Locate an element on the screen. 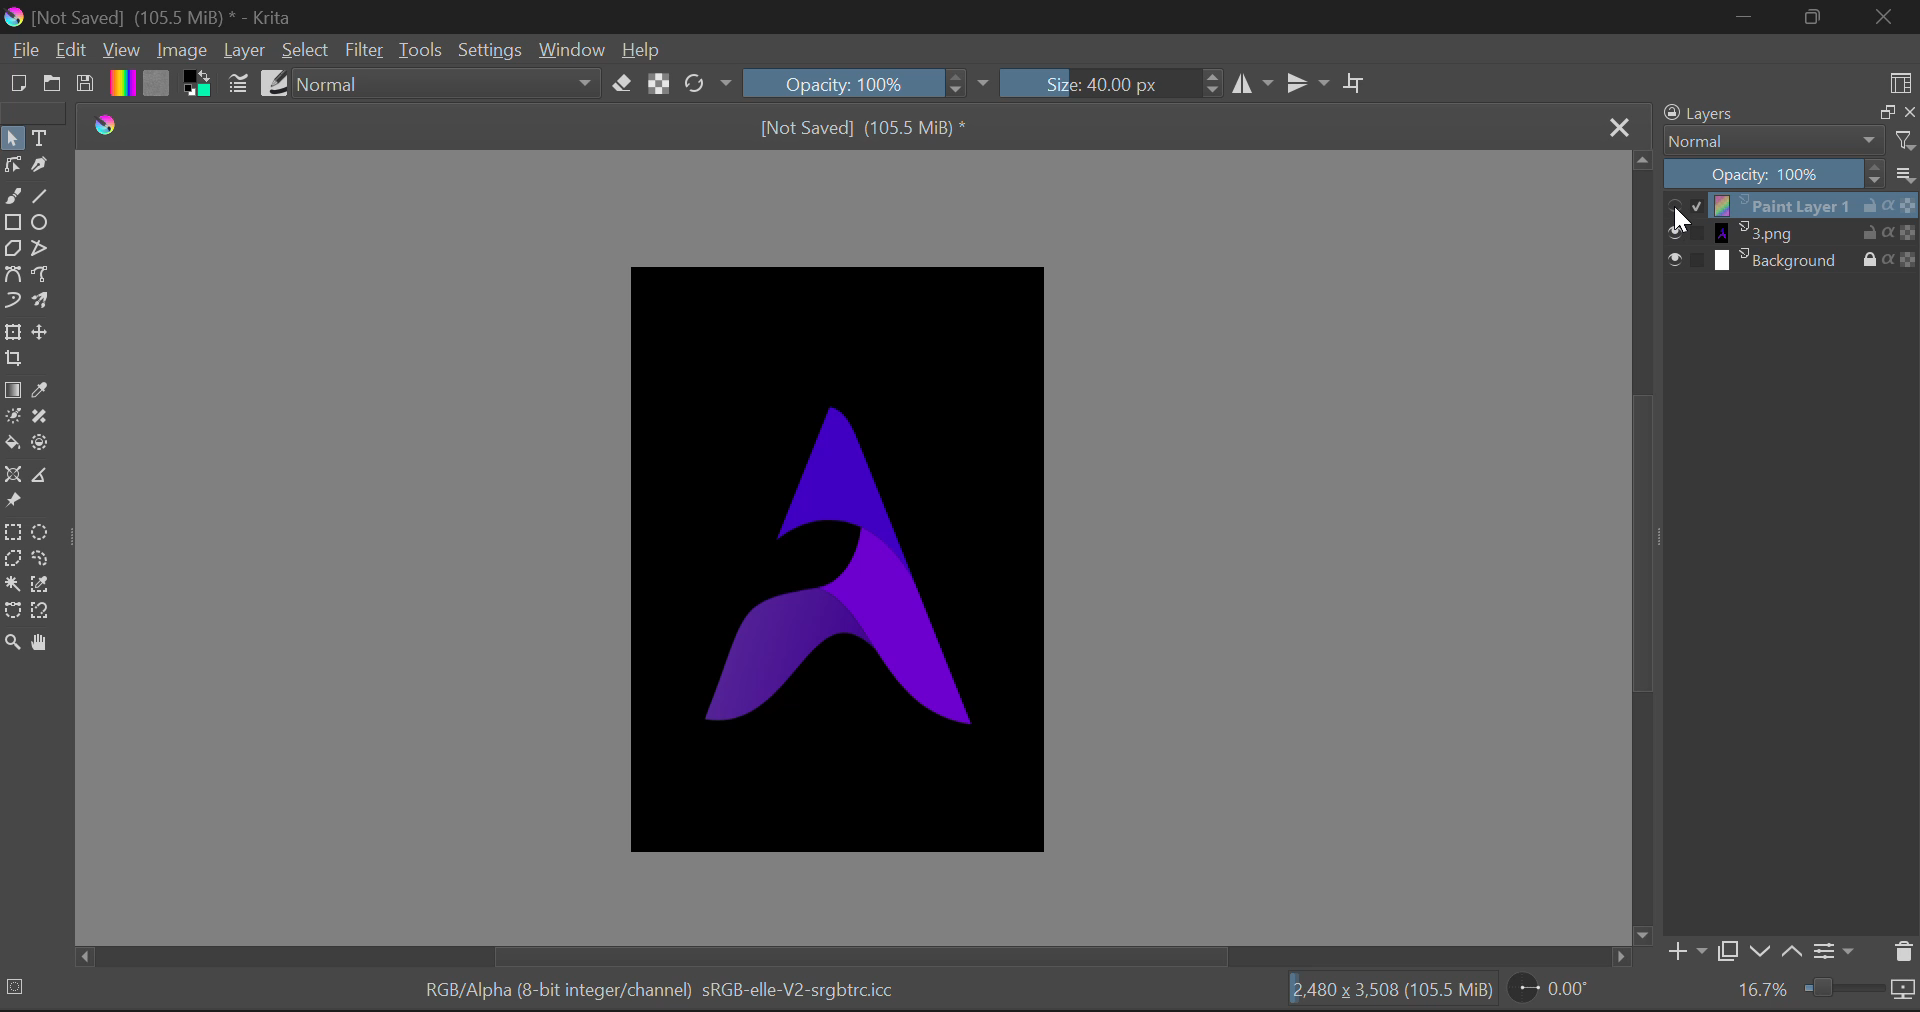 This screenshot has height=1012, width=1920. Rectangle Selection is located at coordinates (14, 532).